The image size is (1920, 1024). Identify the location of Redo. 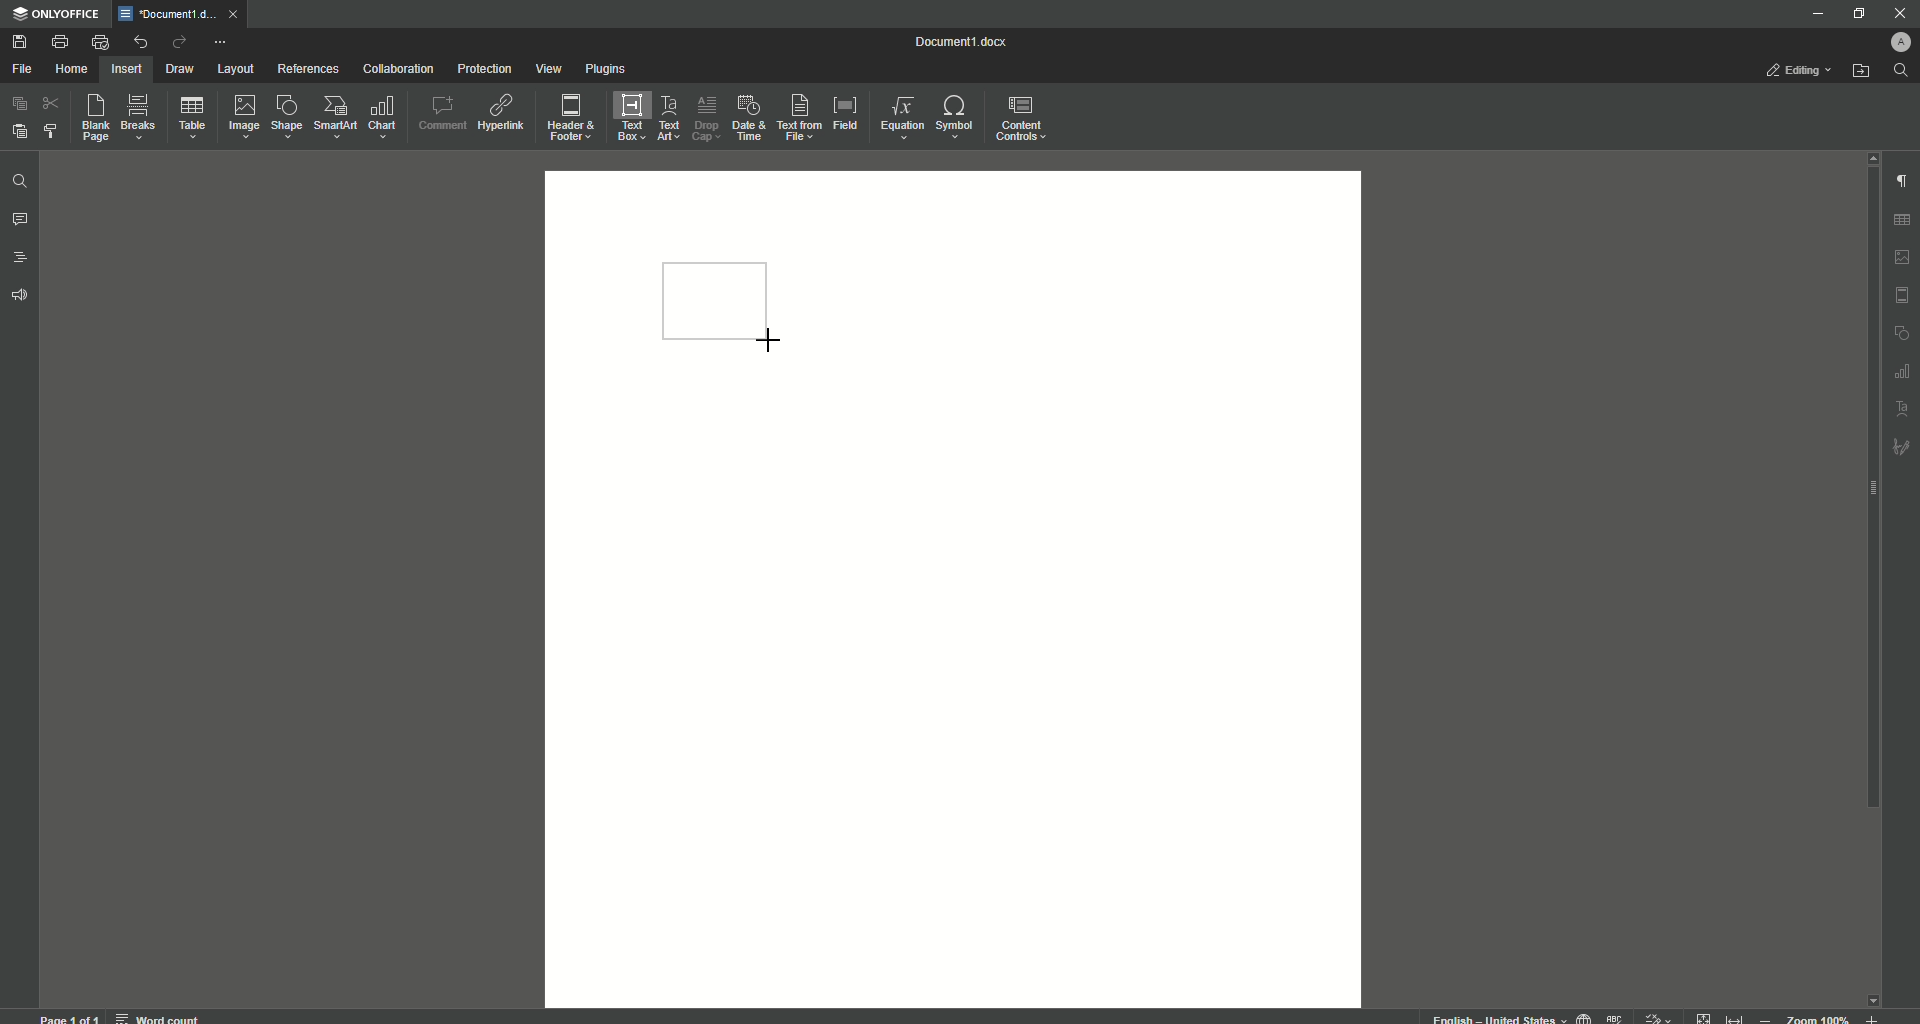
(178, 44).